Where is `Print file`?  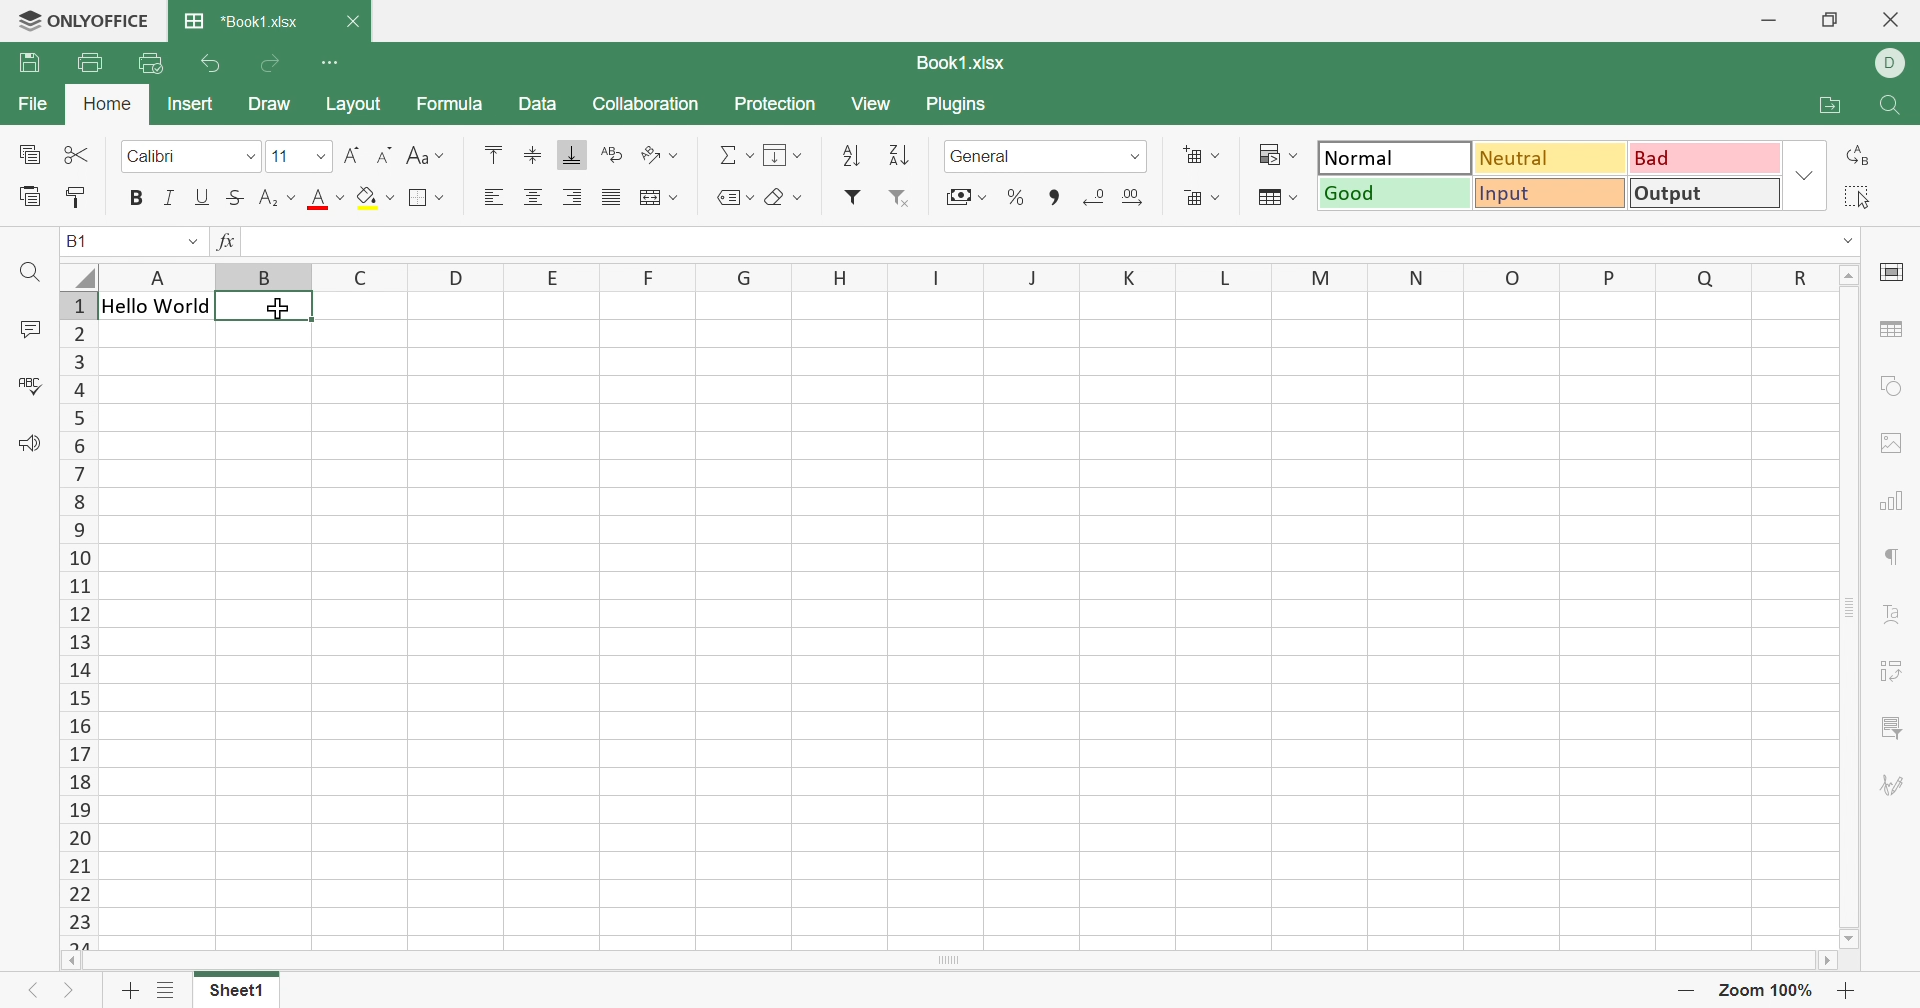 Print file is located at coordinates (88, 62).